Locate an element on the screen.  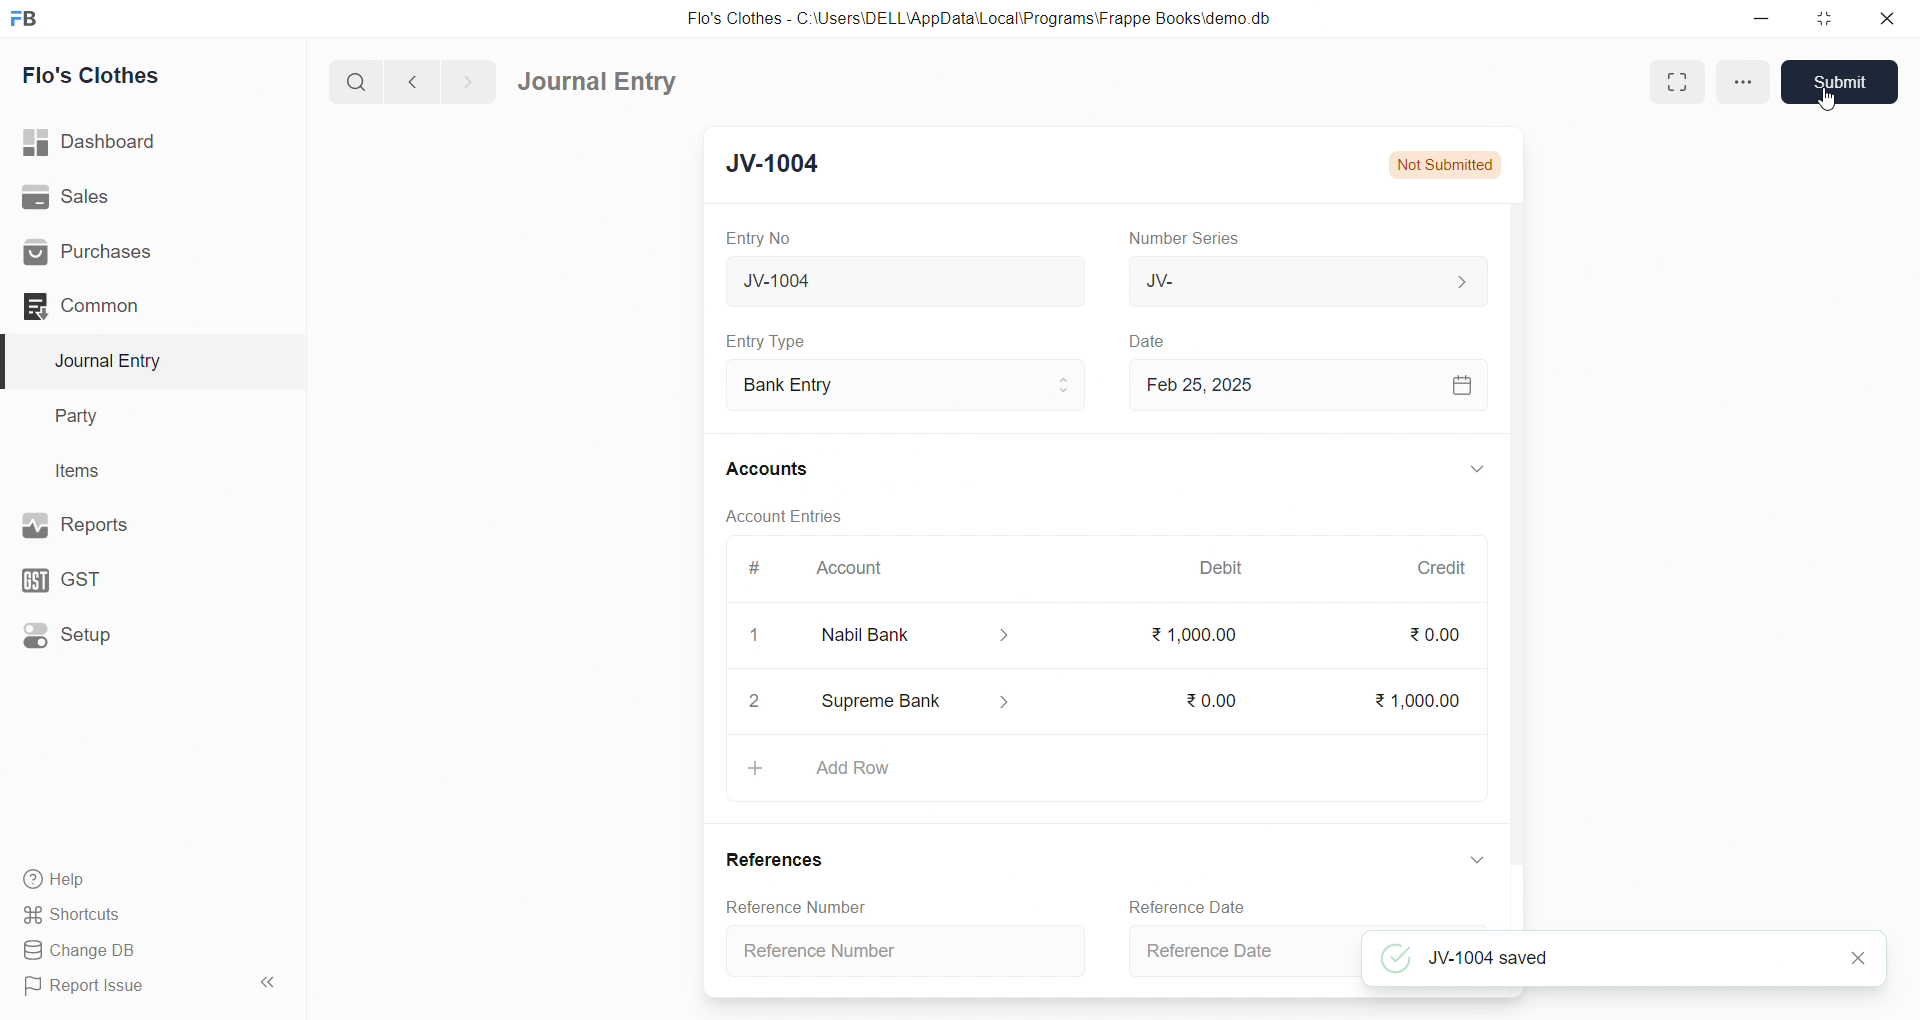
Account Entries is located at coordinates (782, 515).